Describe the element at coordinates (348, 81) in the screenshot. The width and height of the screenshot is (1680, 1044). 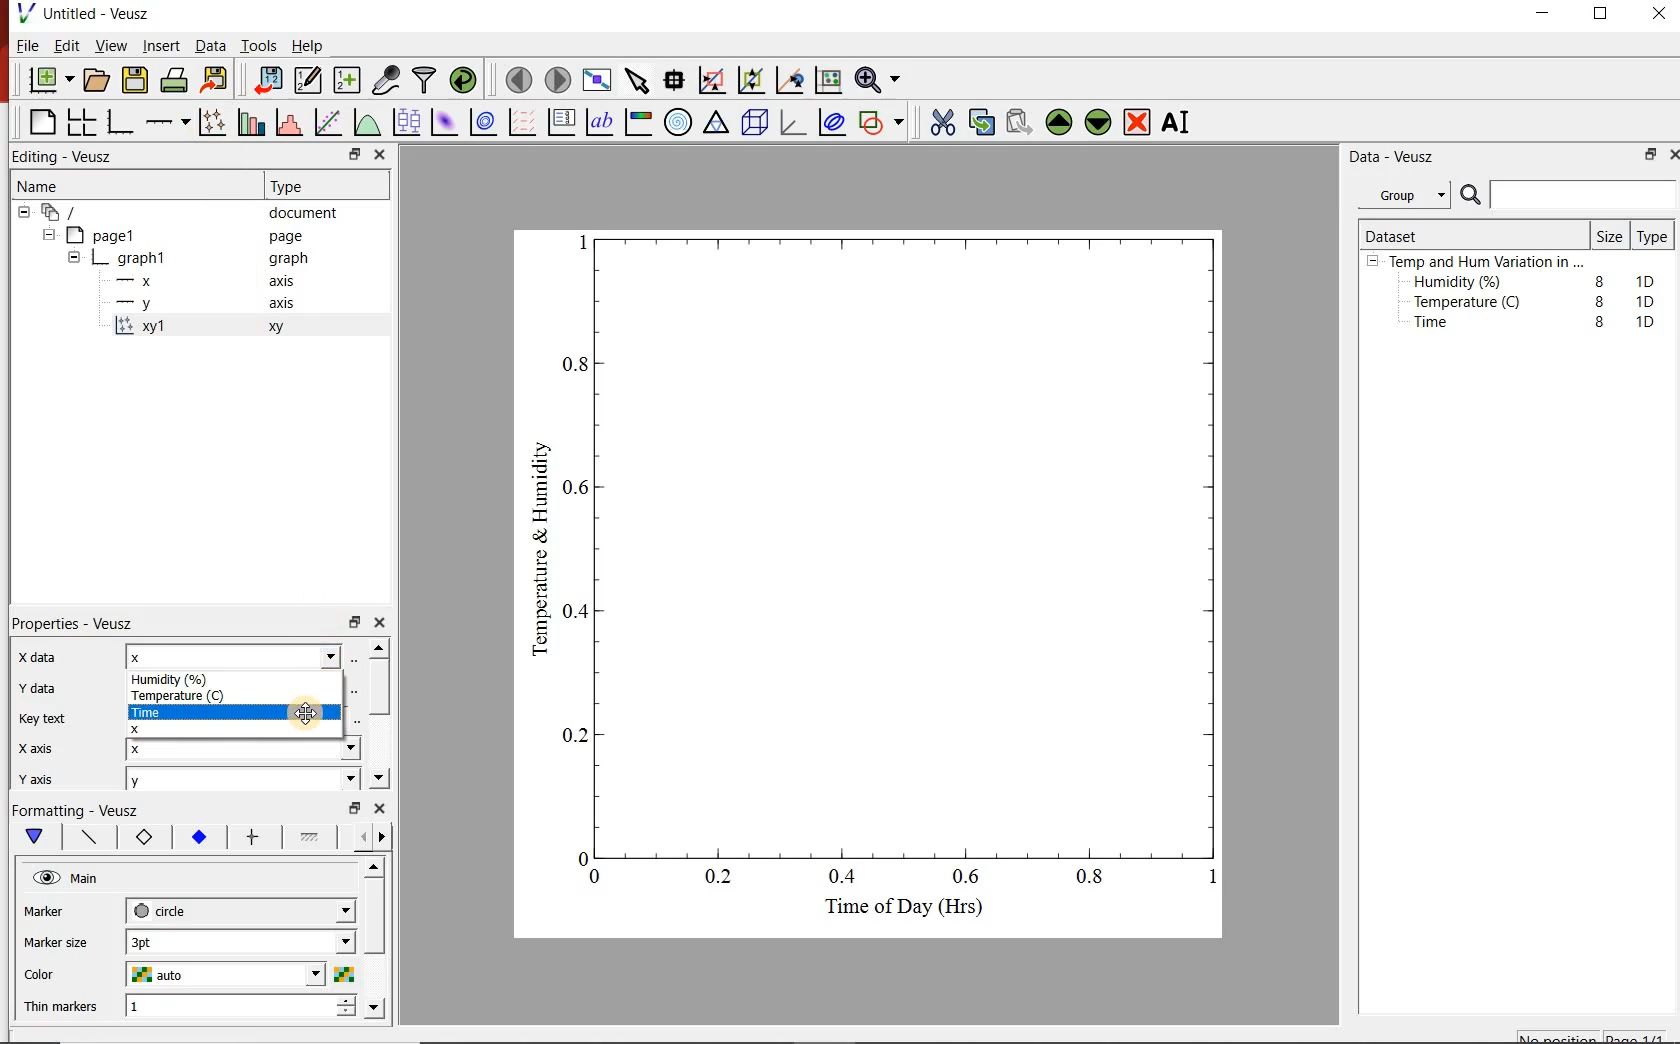
I see `create new datasets using ranges, parametrically or as functions of existing datasets` at that location.